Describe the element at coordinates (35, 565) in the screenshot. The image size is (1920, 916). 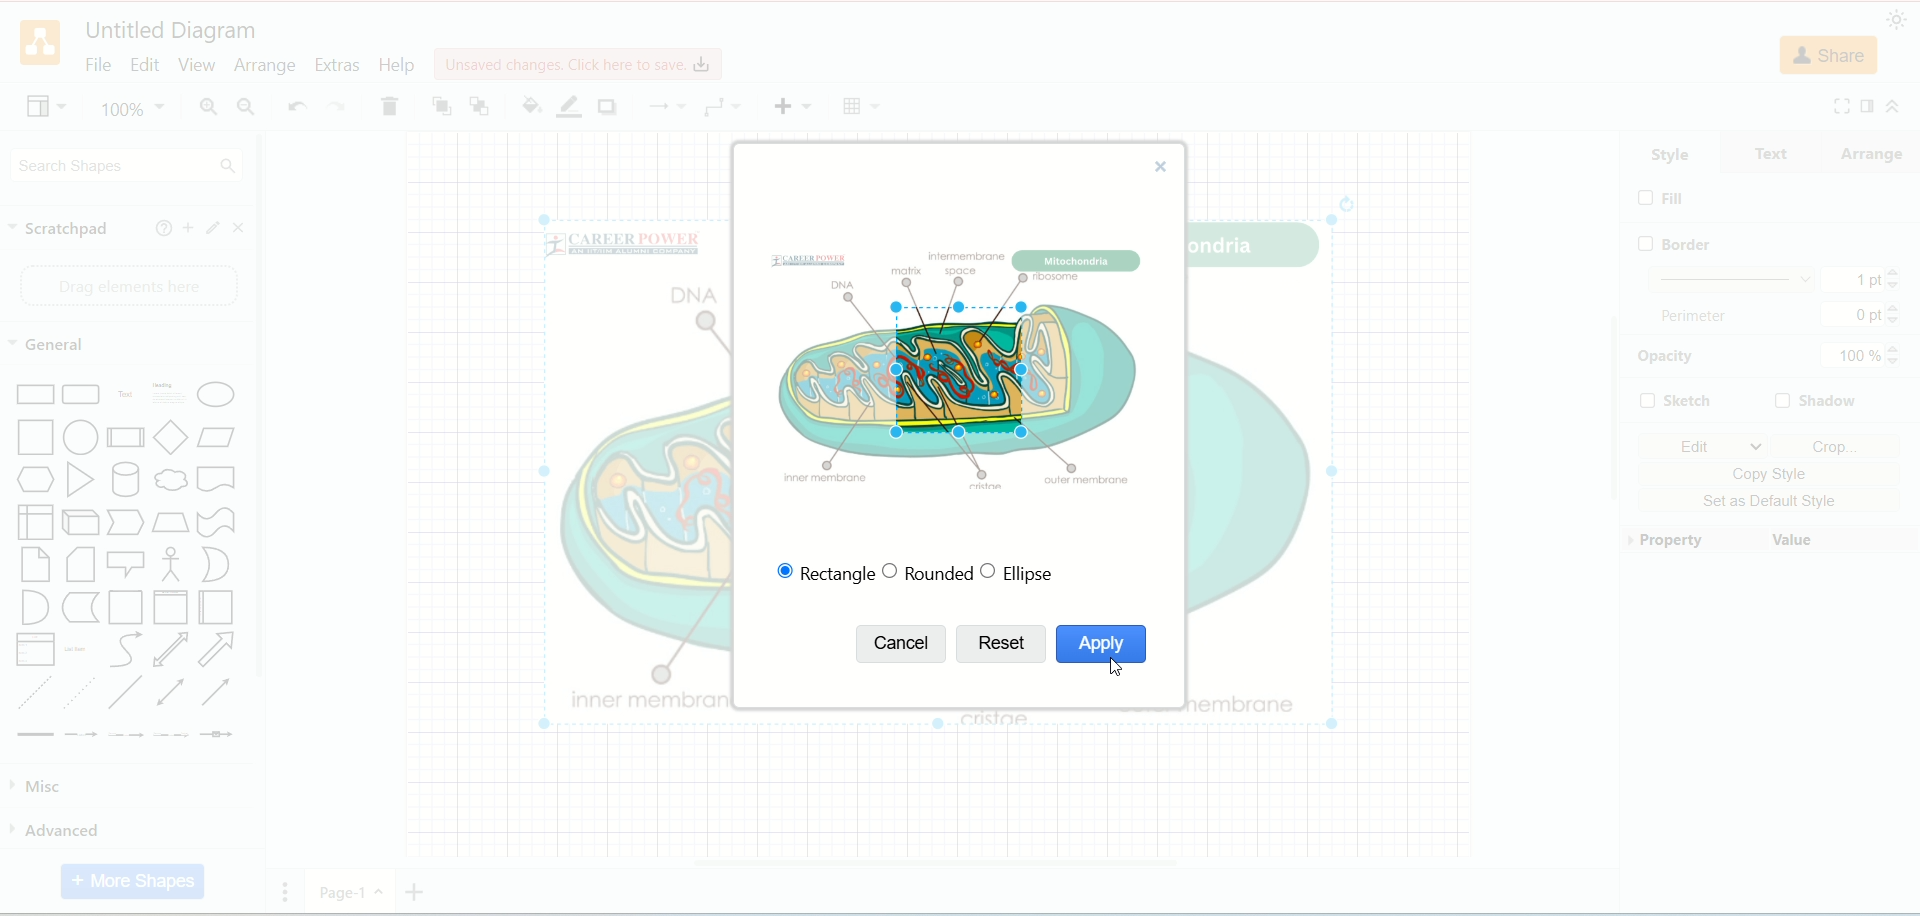
I see `Card` at that location.